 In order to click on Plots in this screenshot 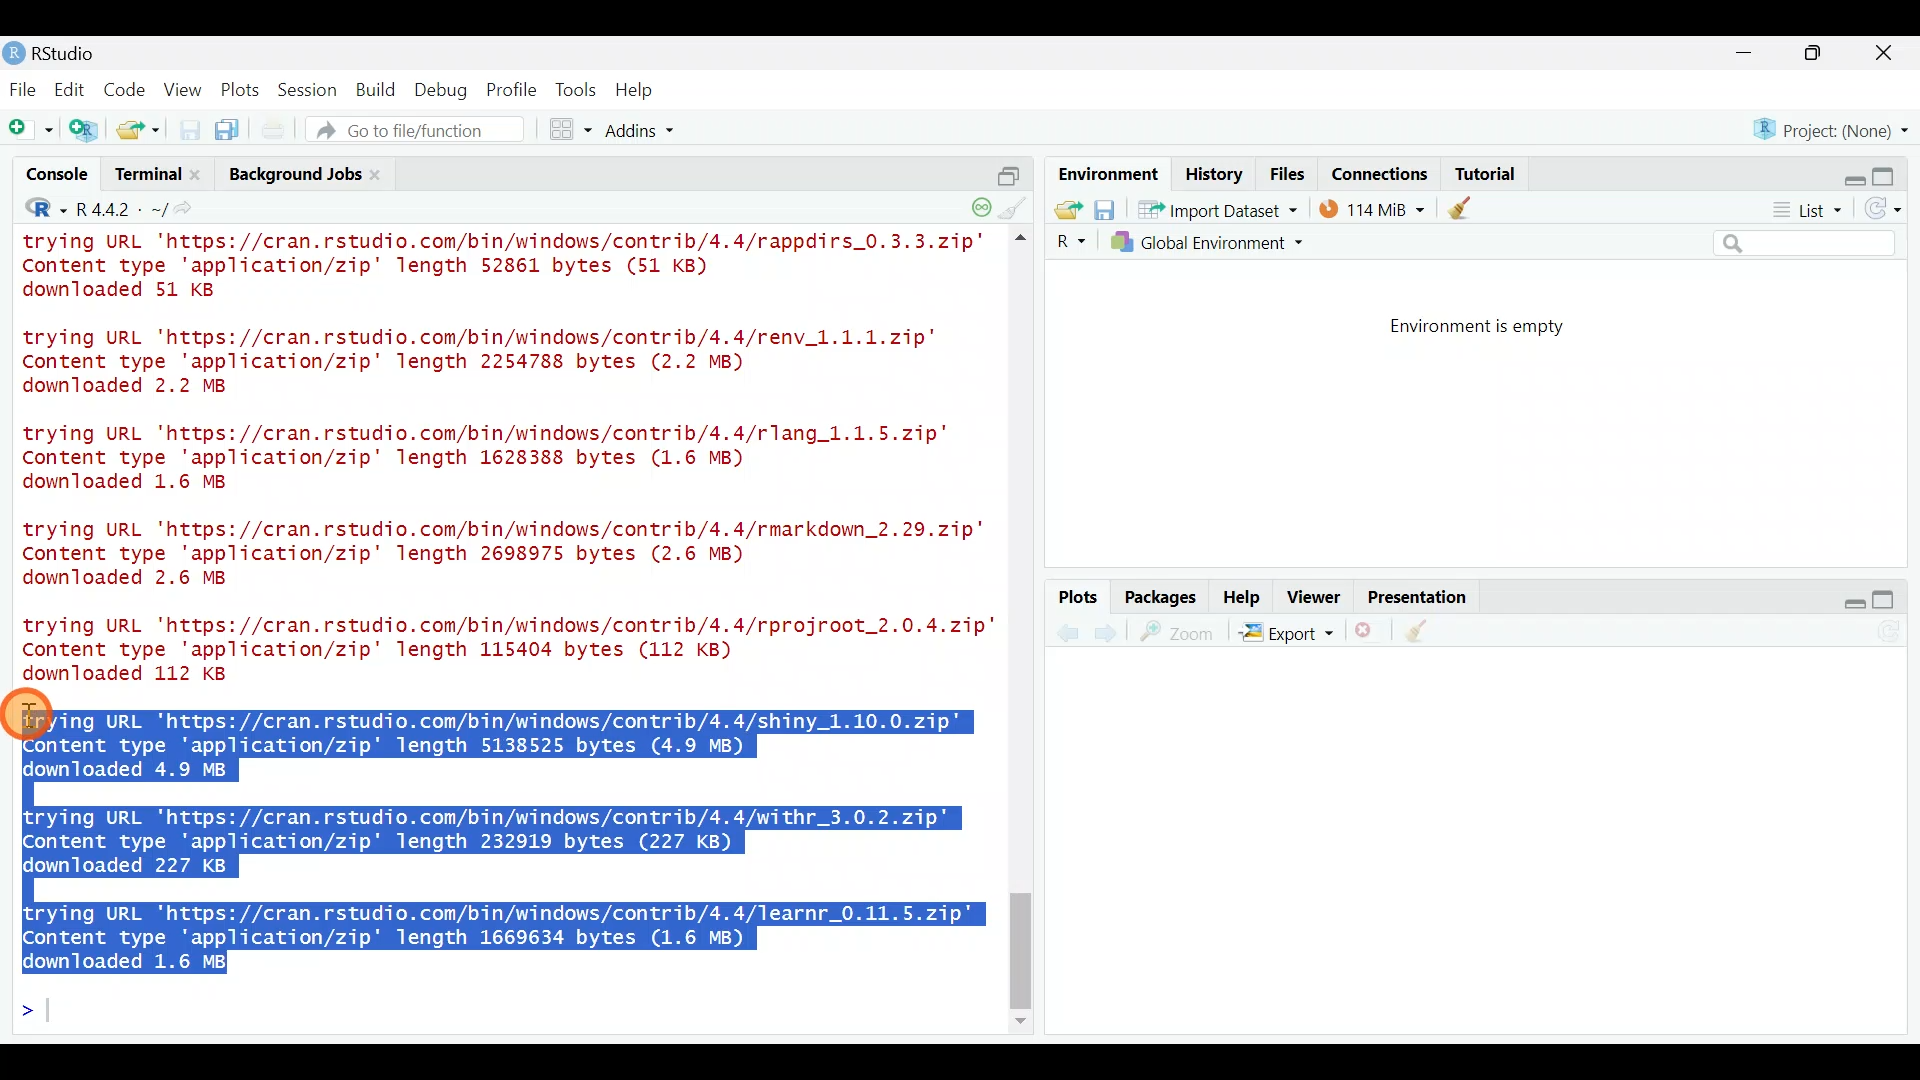, I will do `click(1079, 598)`.